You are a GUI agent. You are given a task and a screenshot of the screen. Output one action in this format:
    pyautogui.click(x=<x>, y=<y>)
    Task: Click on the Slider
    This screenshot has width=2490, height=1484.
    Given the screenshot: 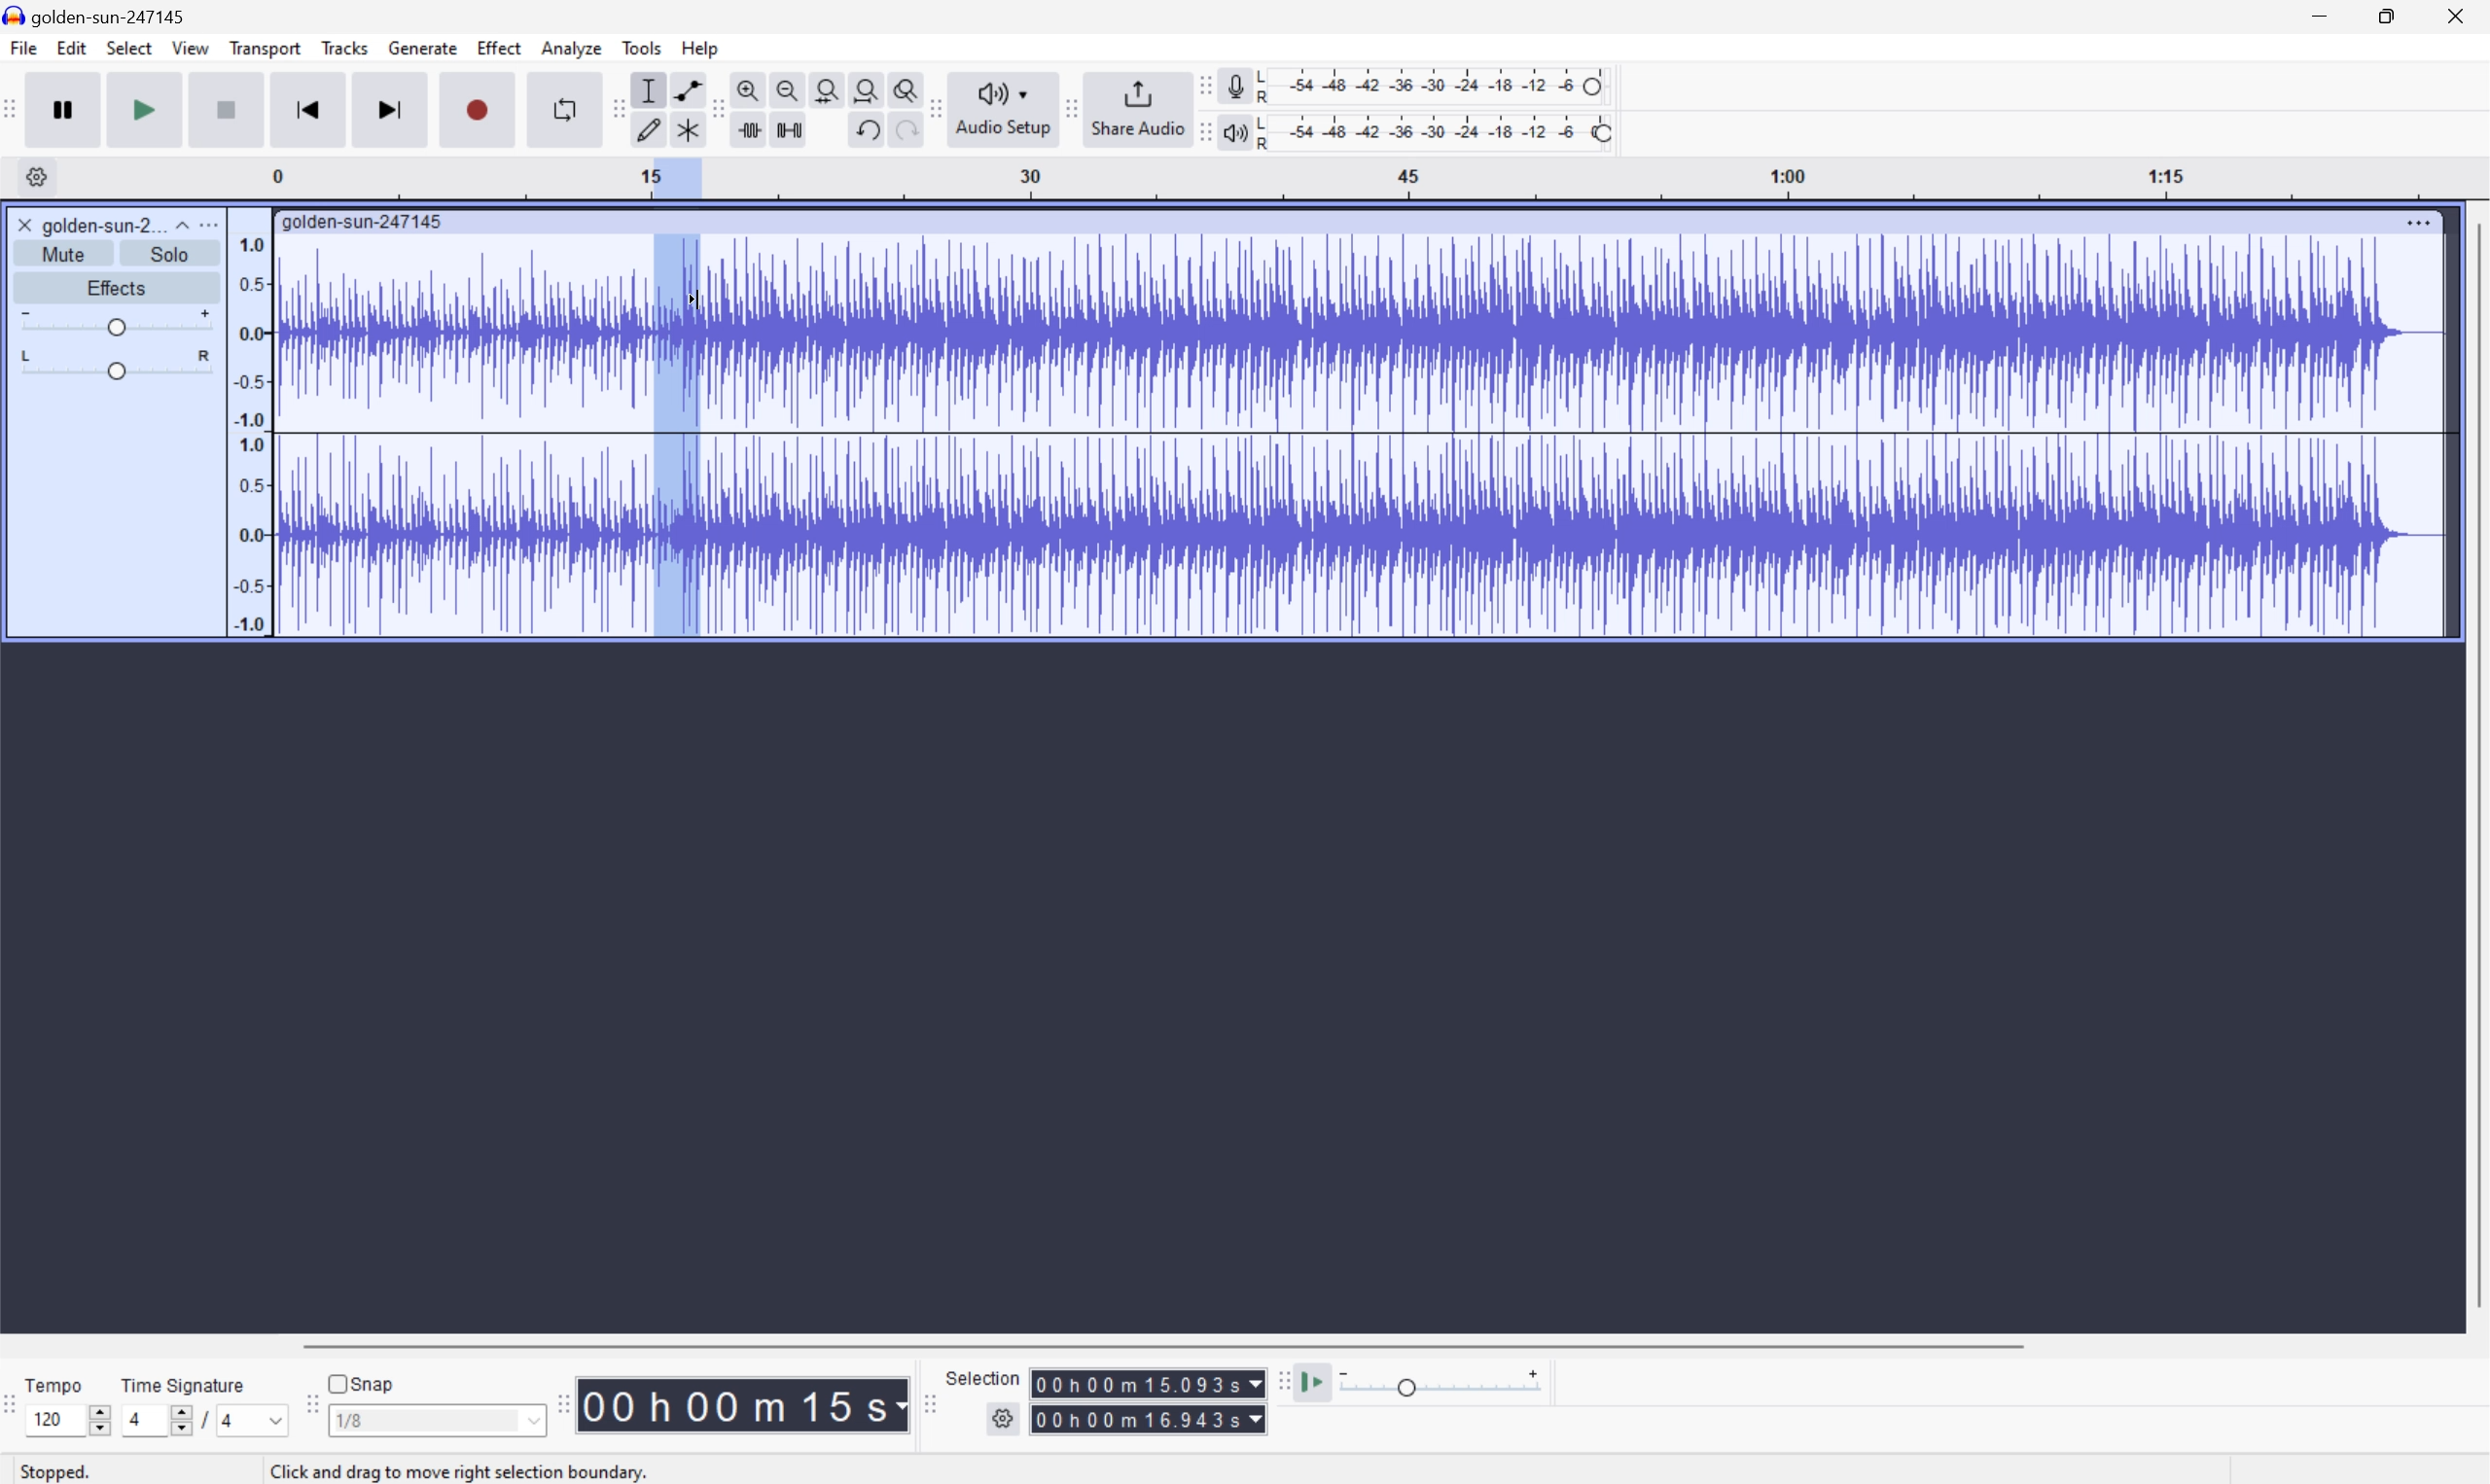 What is the action you would take?
    pyautogui.click(x=112, y=322)
    